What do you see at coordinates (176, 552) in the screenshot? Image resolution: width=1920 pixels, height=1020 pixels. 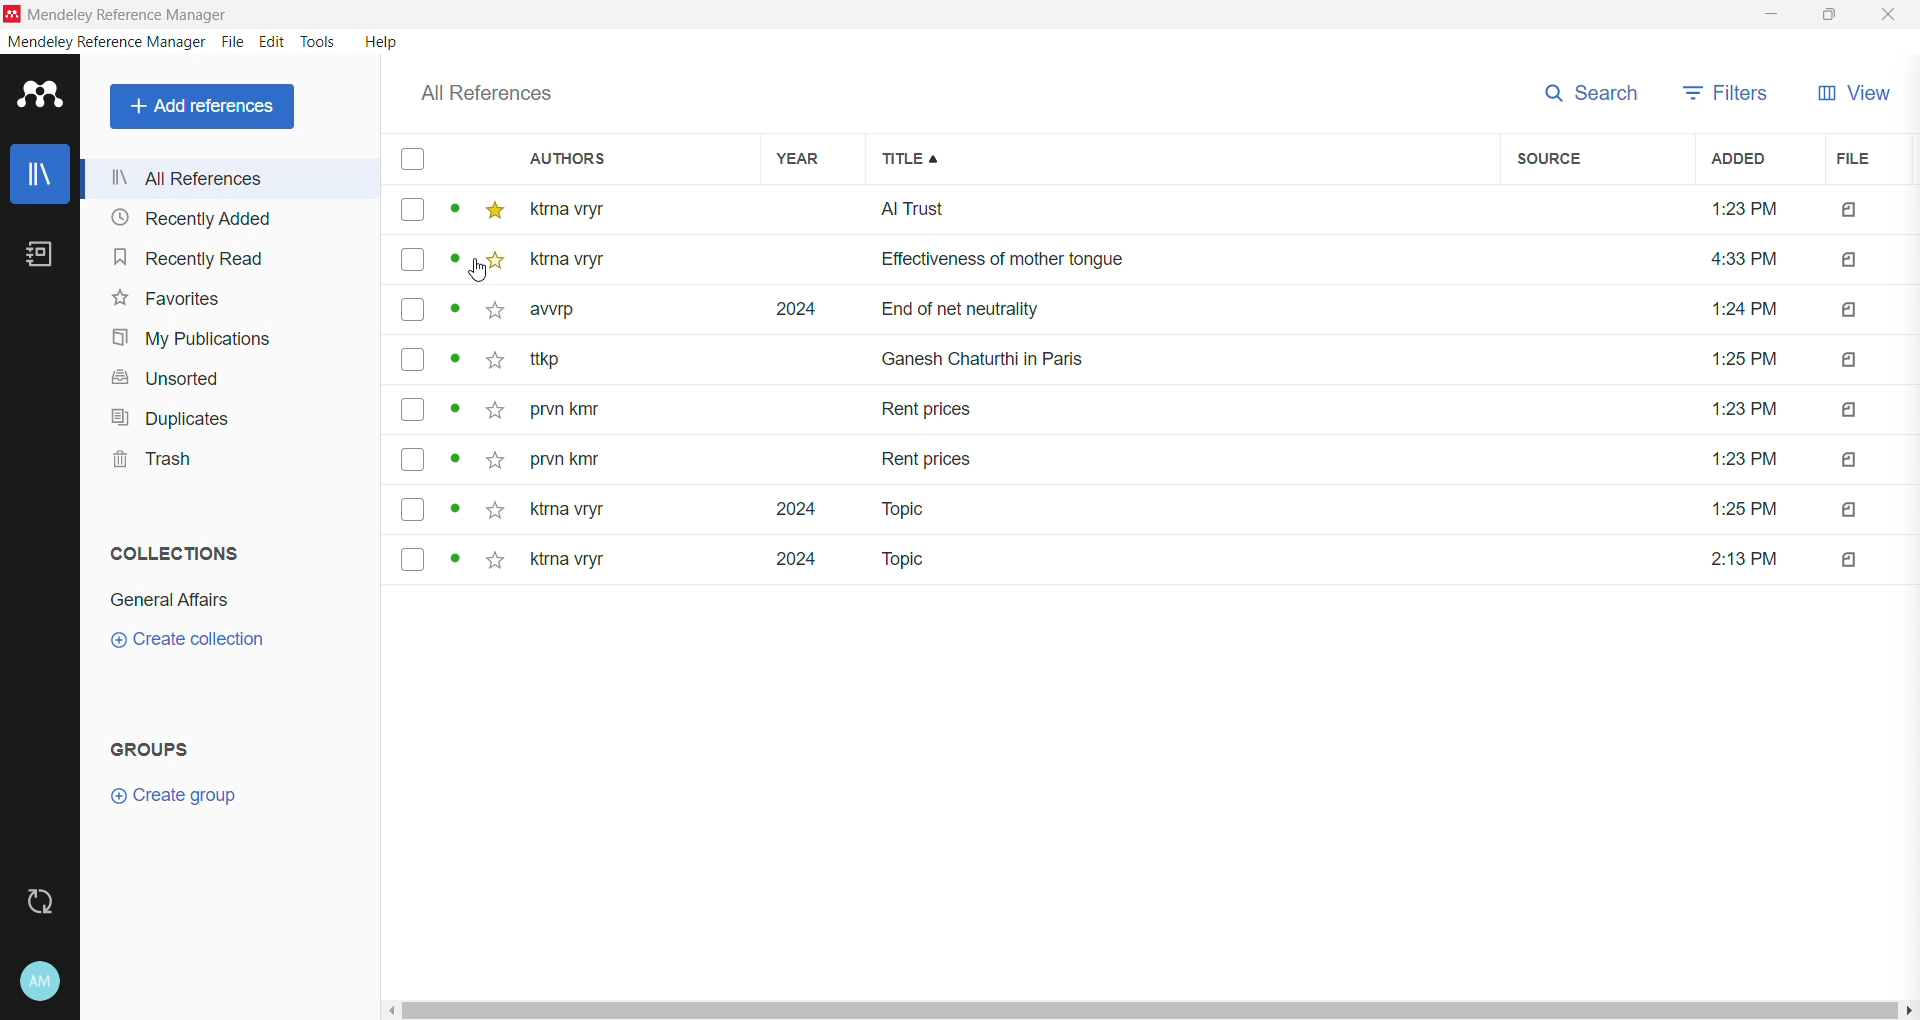 I see `Collections` at bounding box center [176, 552].